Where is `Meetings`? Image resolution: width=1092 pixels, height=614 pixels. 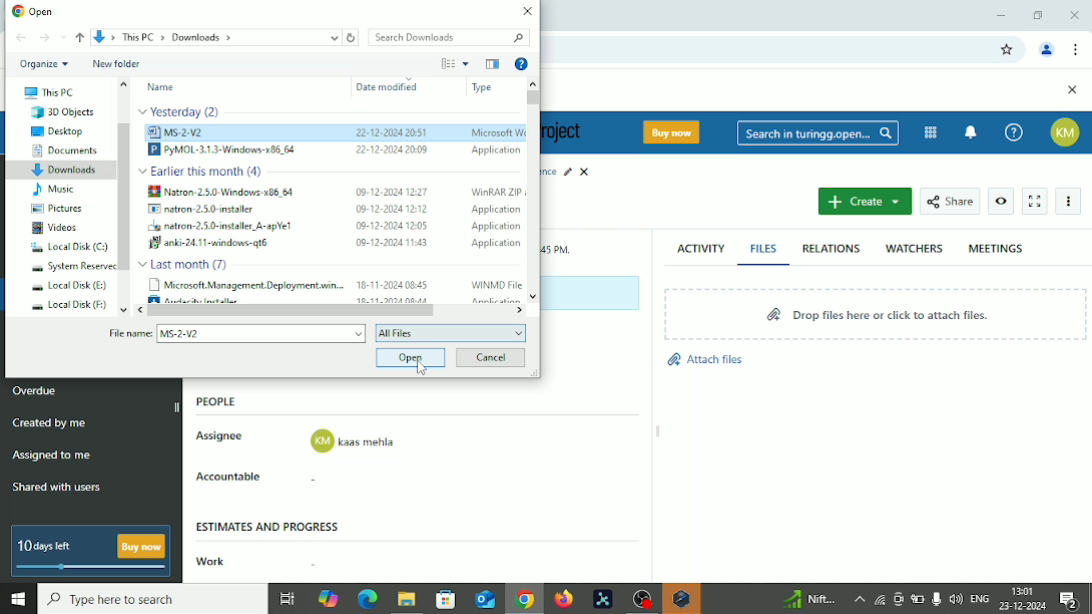 Meetings is located at coordinates (996, 248).